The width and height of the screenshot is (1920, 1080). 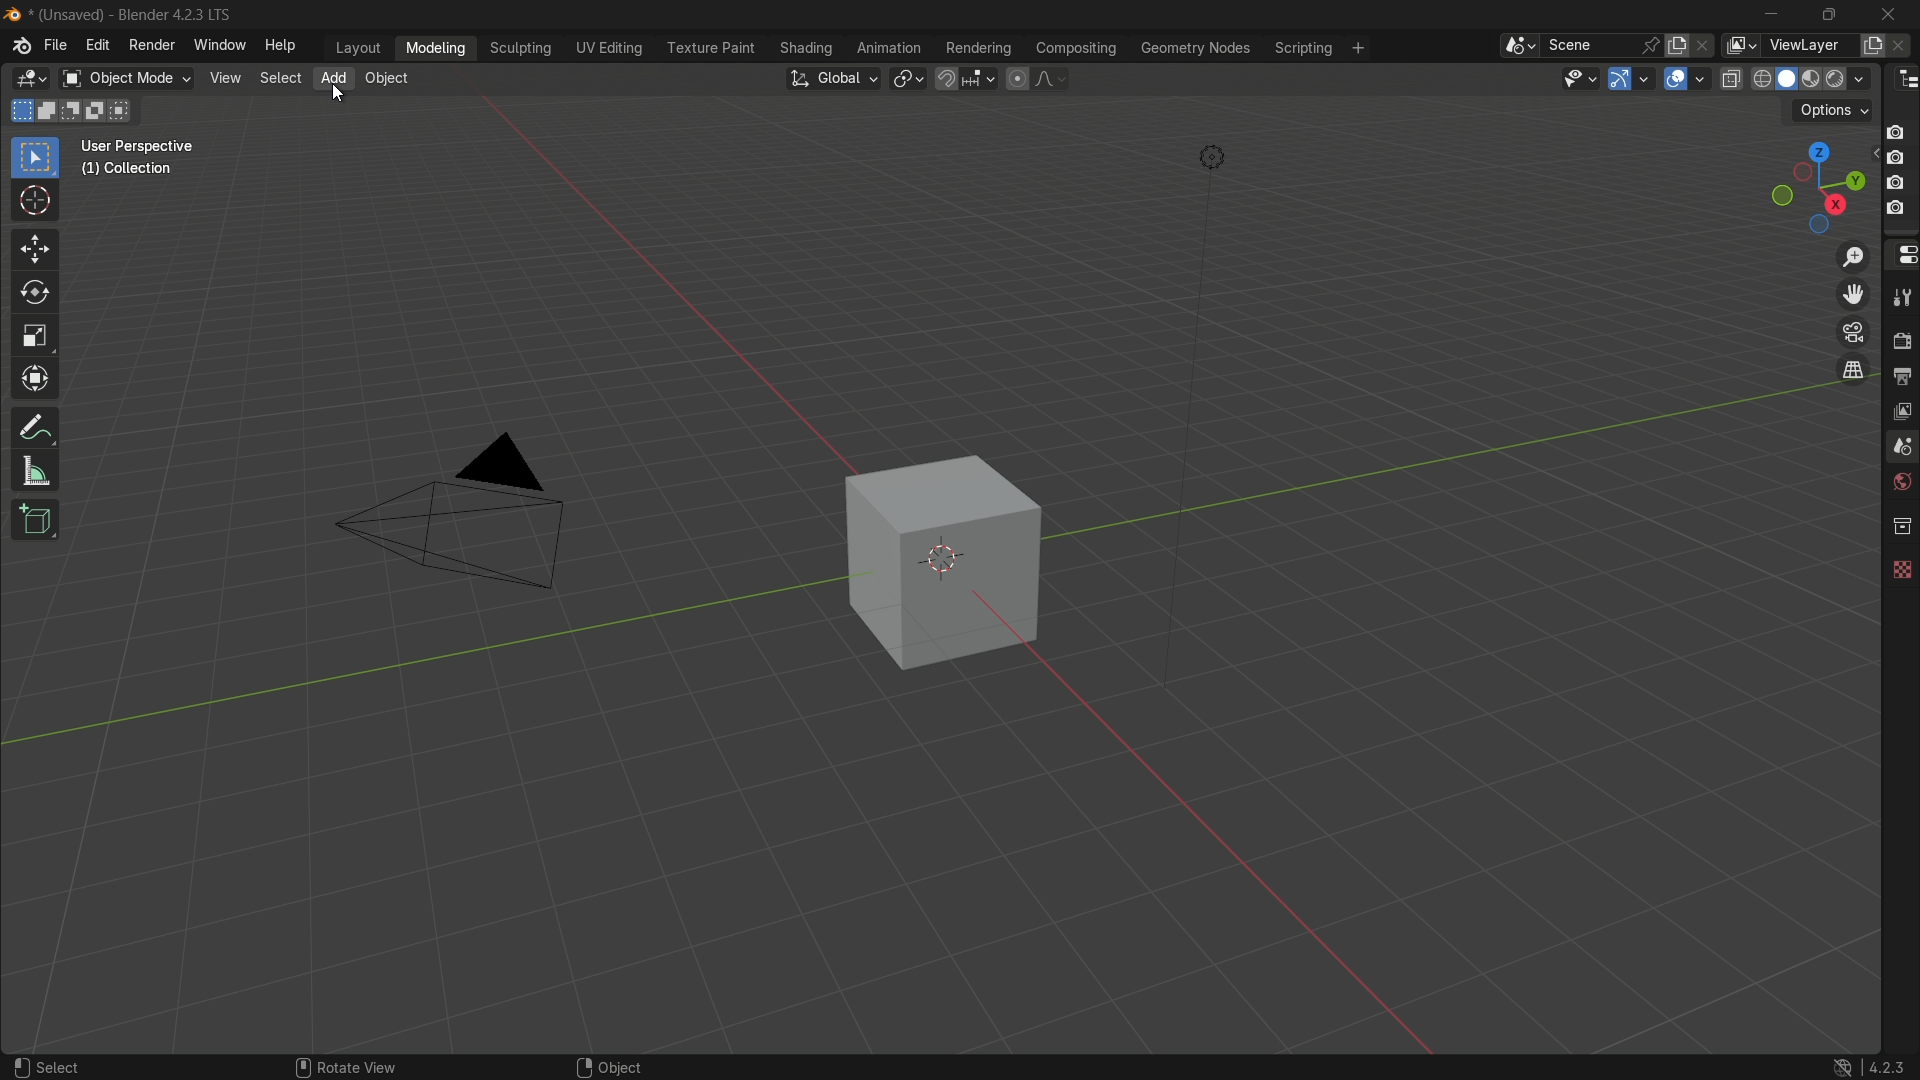 I want to click on texture, so click(x=1901, y=572).